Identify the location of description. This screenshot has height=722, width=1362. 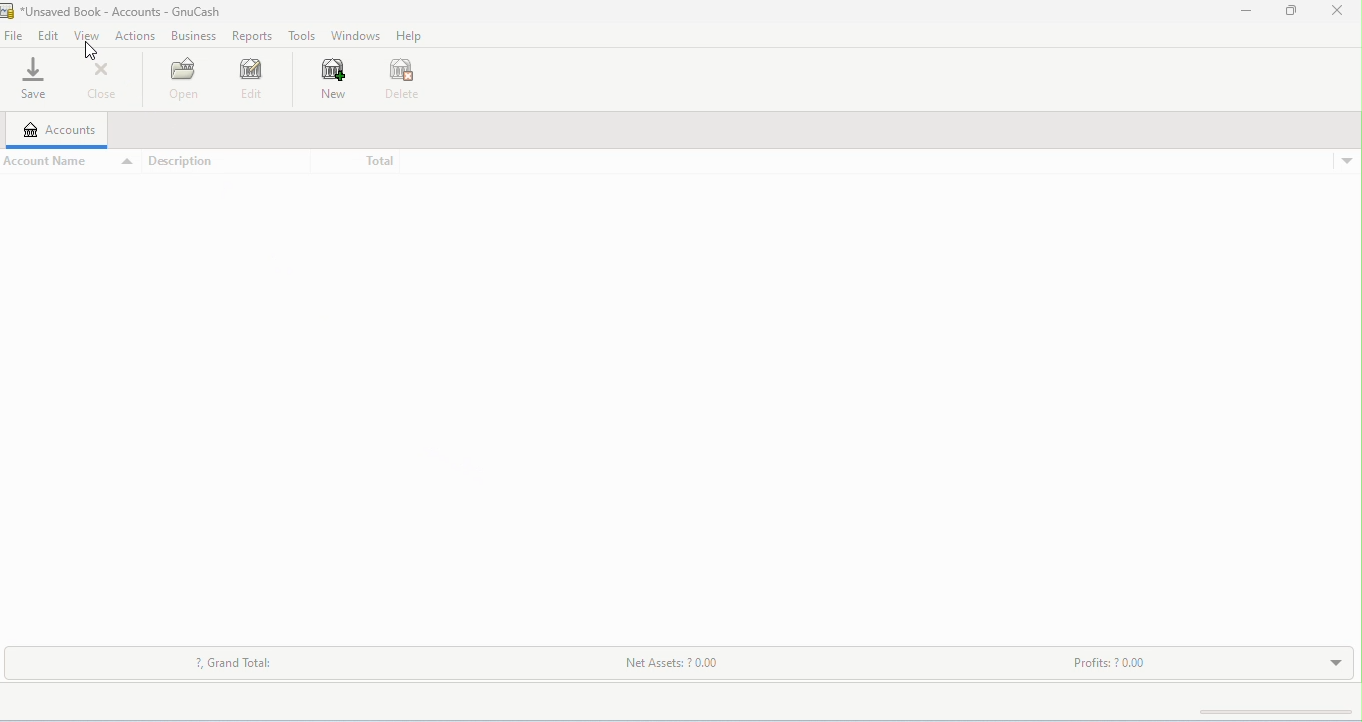
(181, 162).